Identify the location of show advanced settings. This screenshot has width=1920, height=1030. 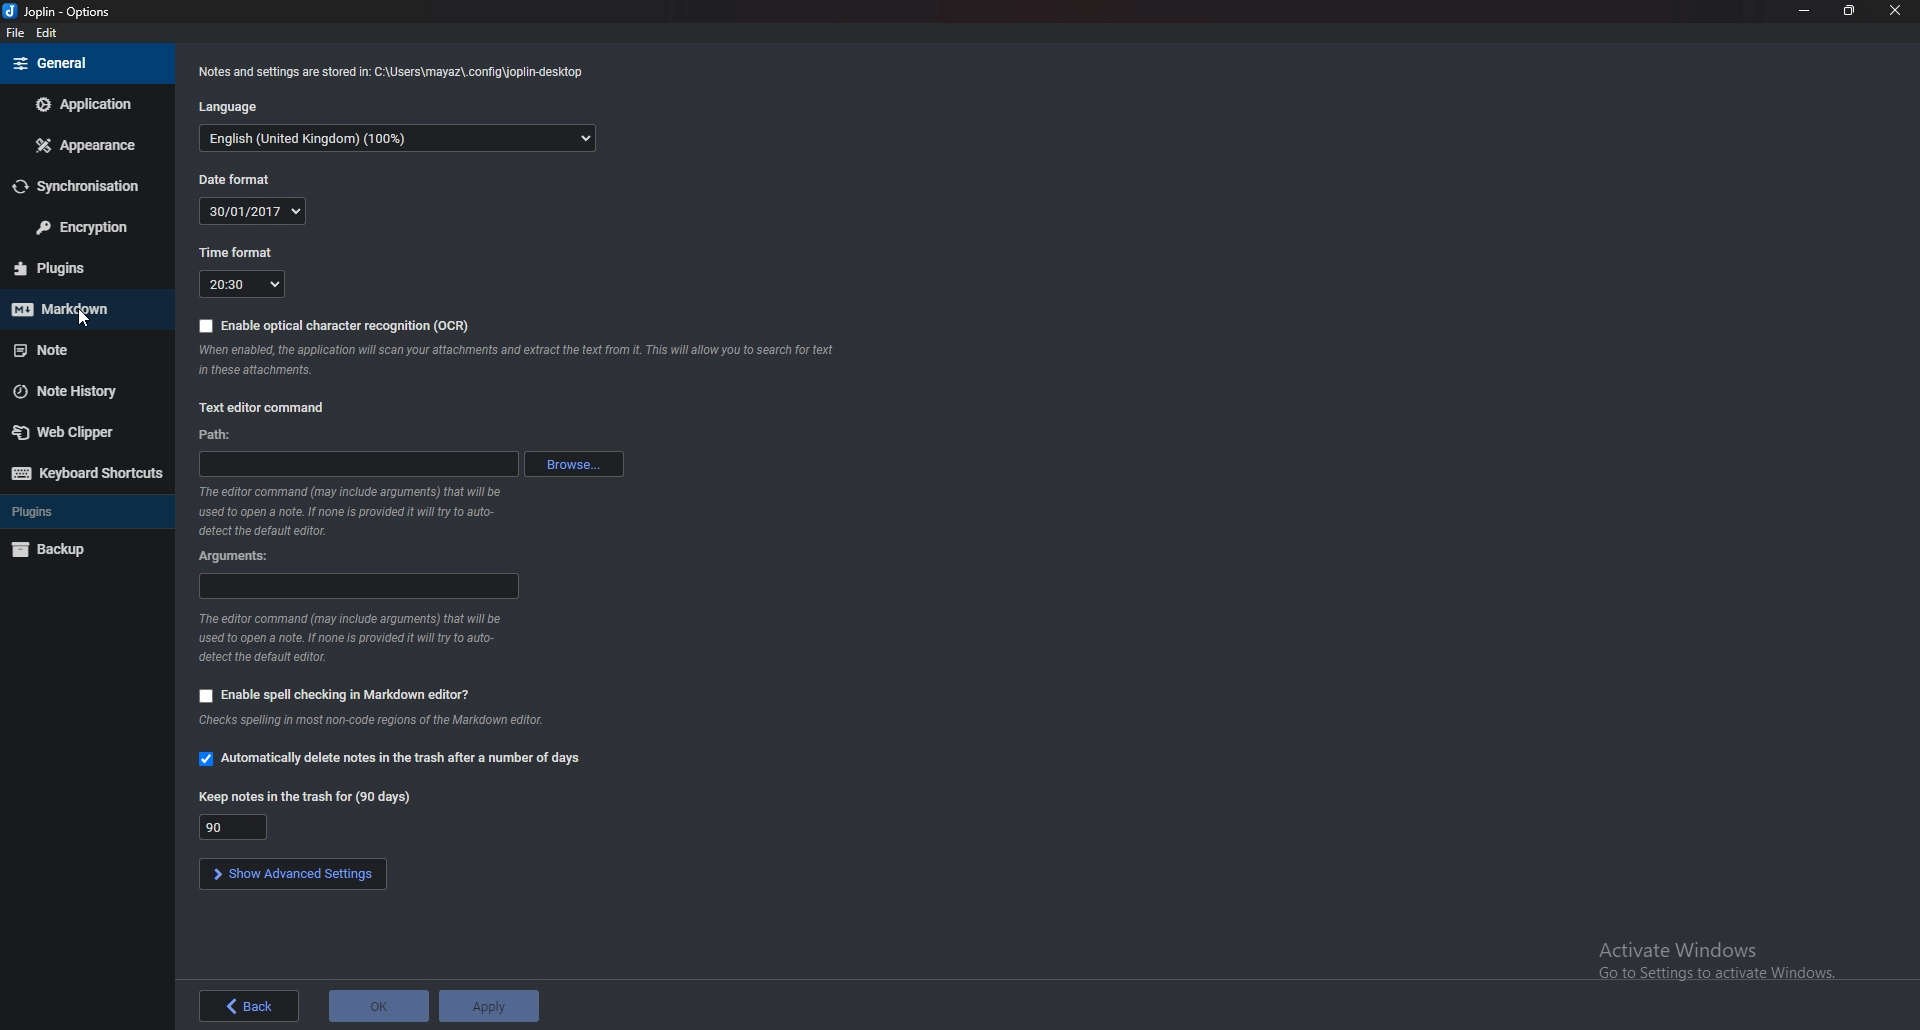
(292, 873).